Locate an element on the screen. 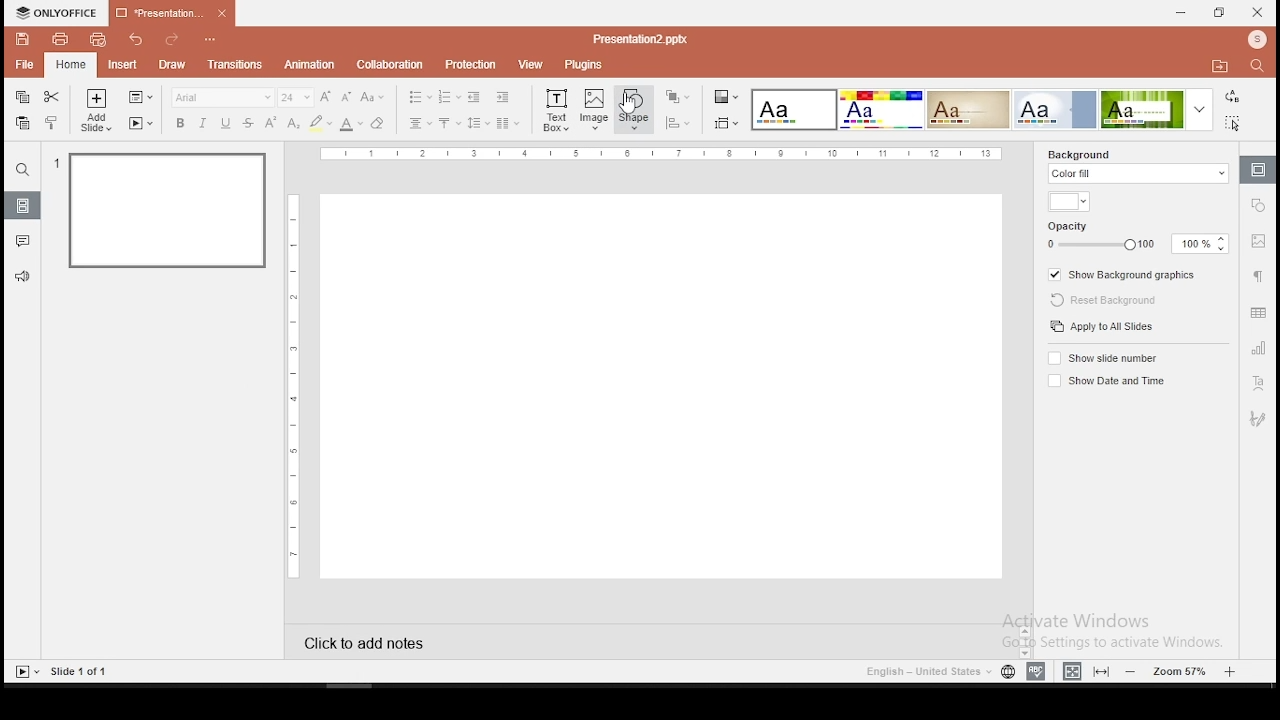 The width and height of the screenshot is (1280, 720). home is located at coordinates (71, 66).